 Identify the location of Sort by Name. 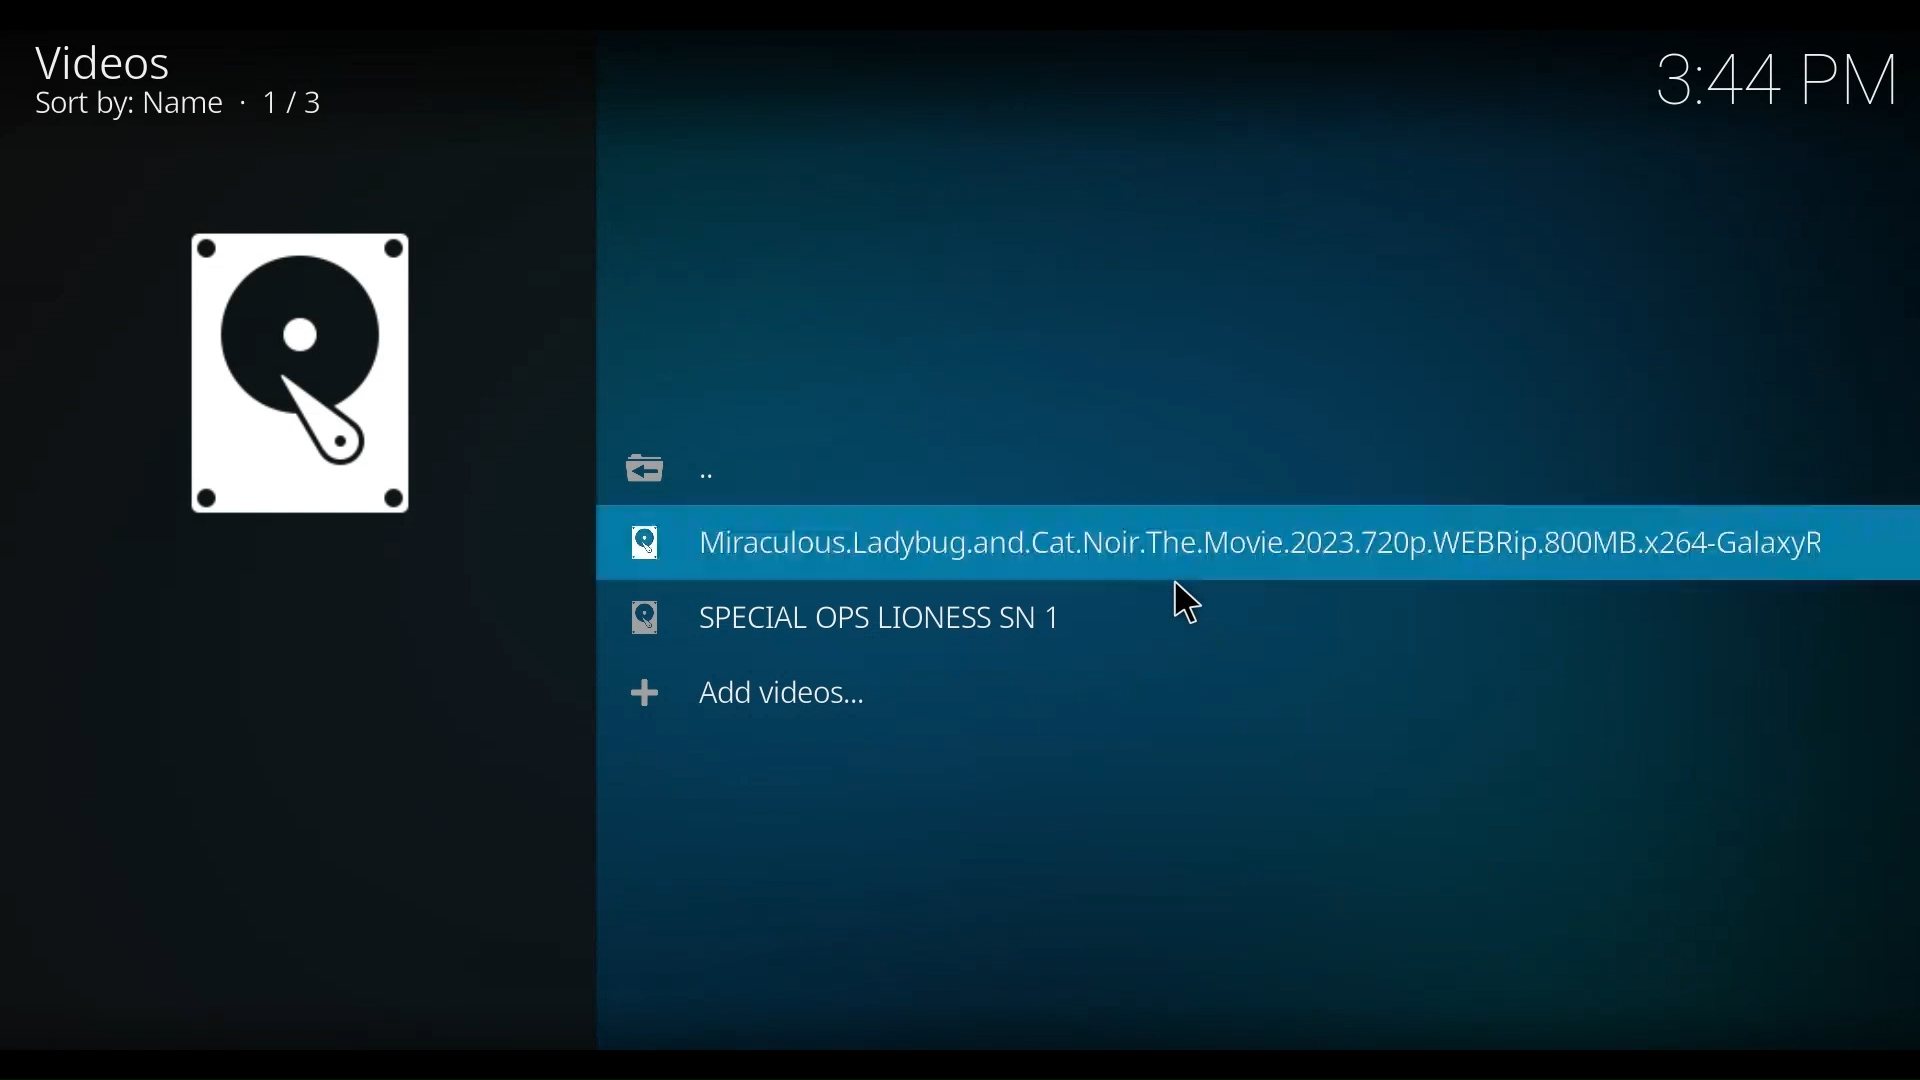
(205, 106).